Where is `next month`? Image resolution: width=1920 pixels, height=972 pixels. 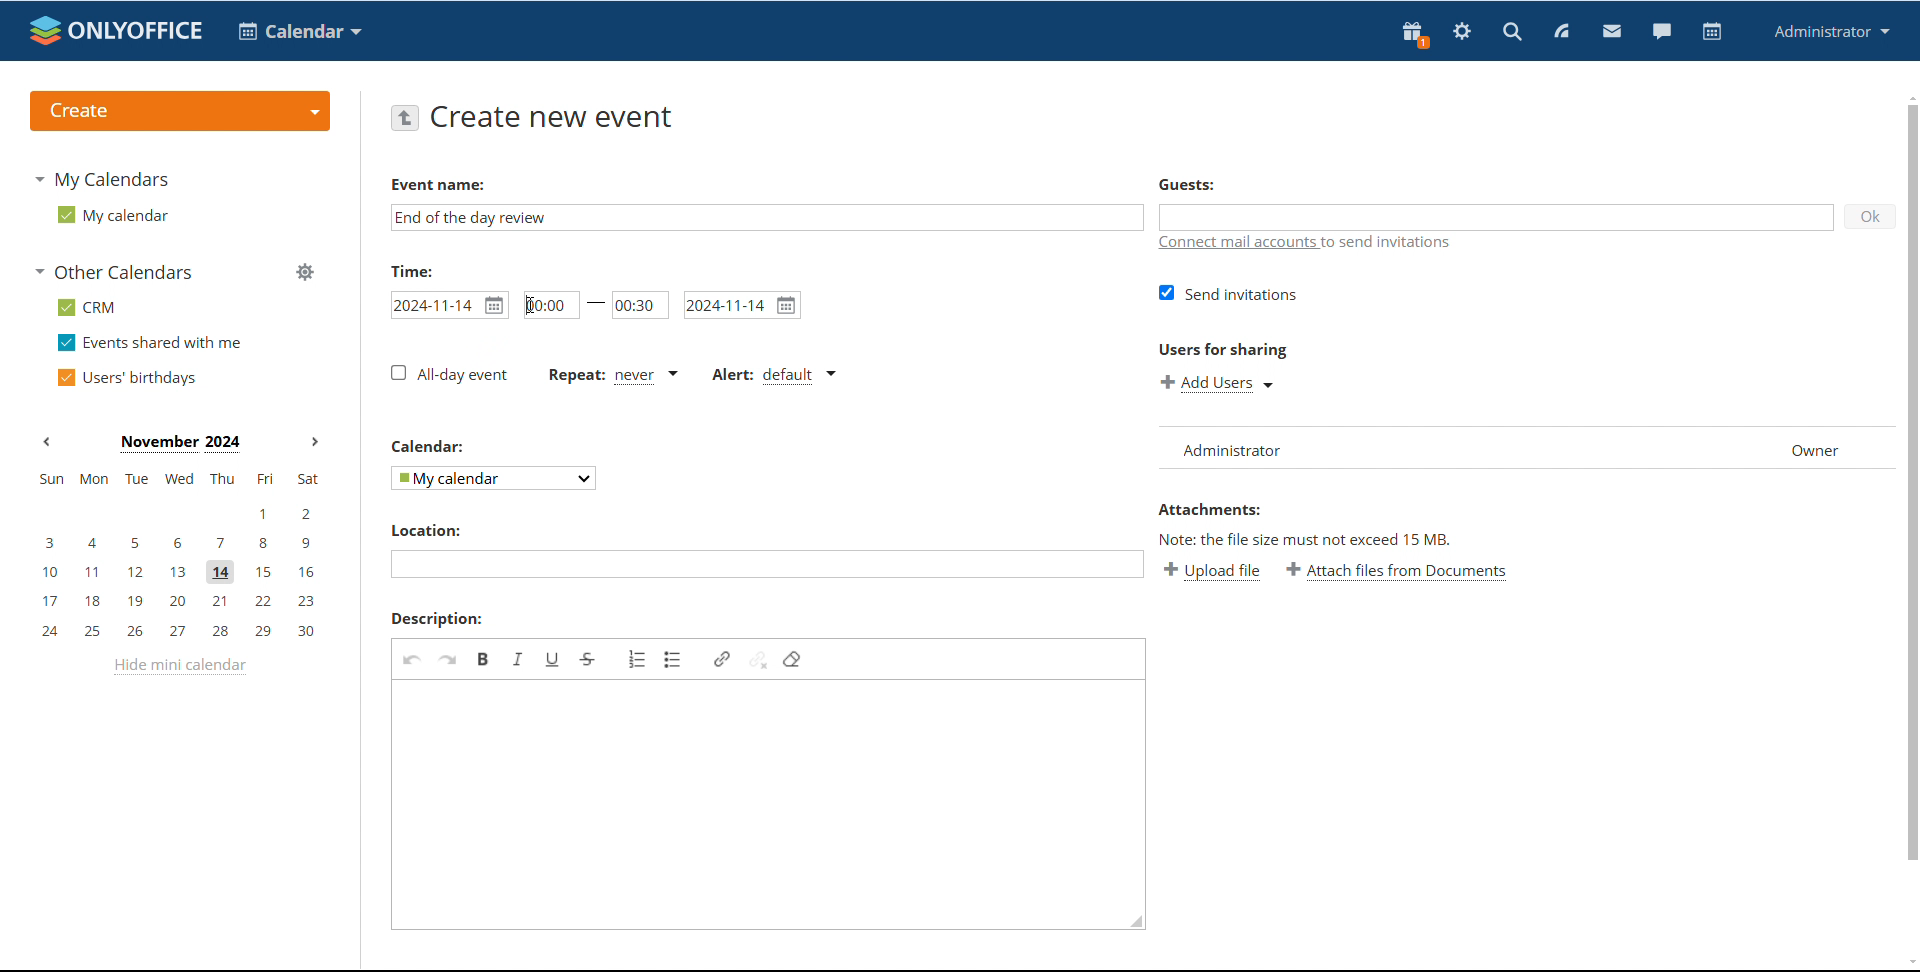 next month is located at coordinates (315, 443).